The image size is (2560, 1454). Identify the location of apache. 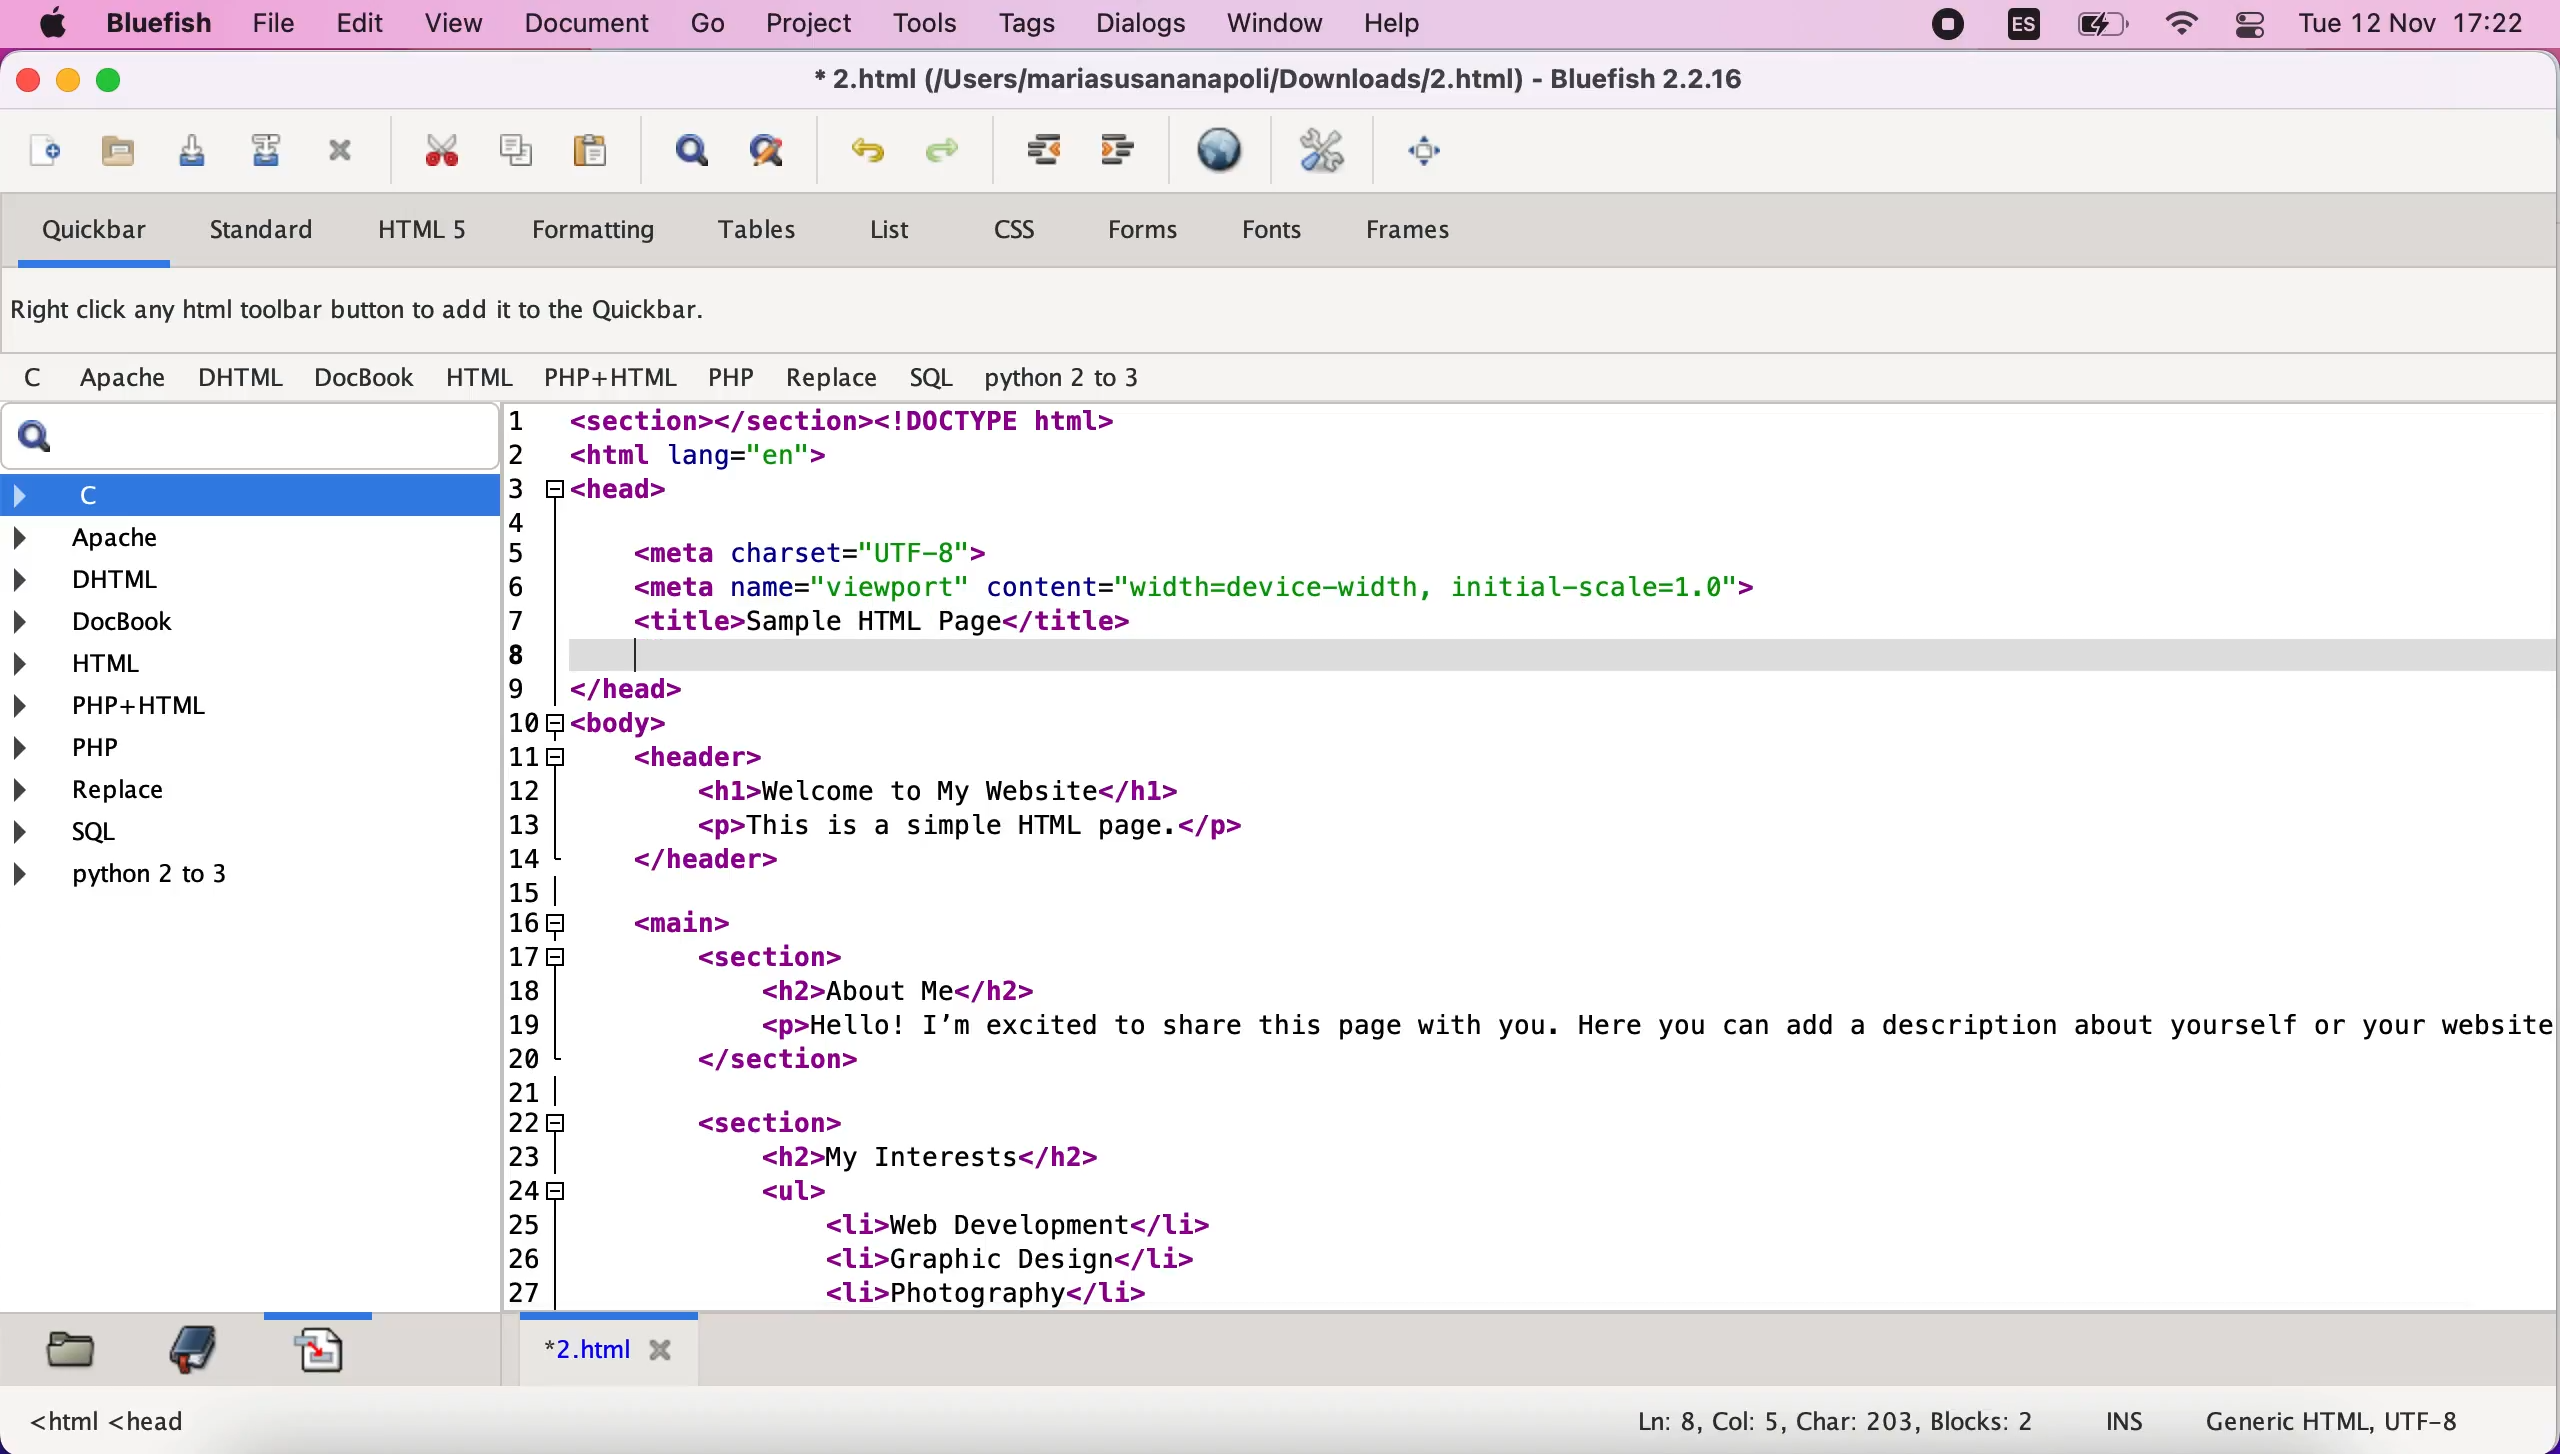
(128, 378).